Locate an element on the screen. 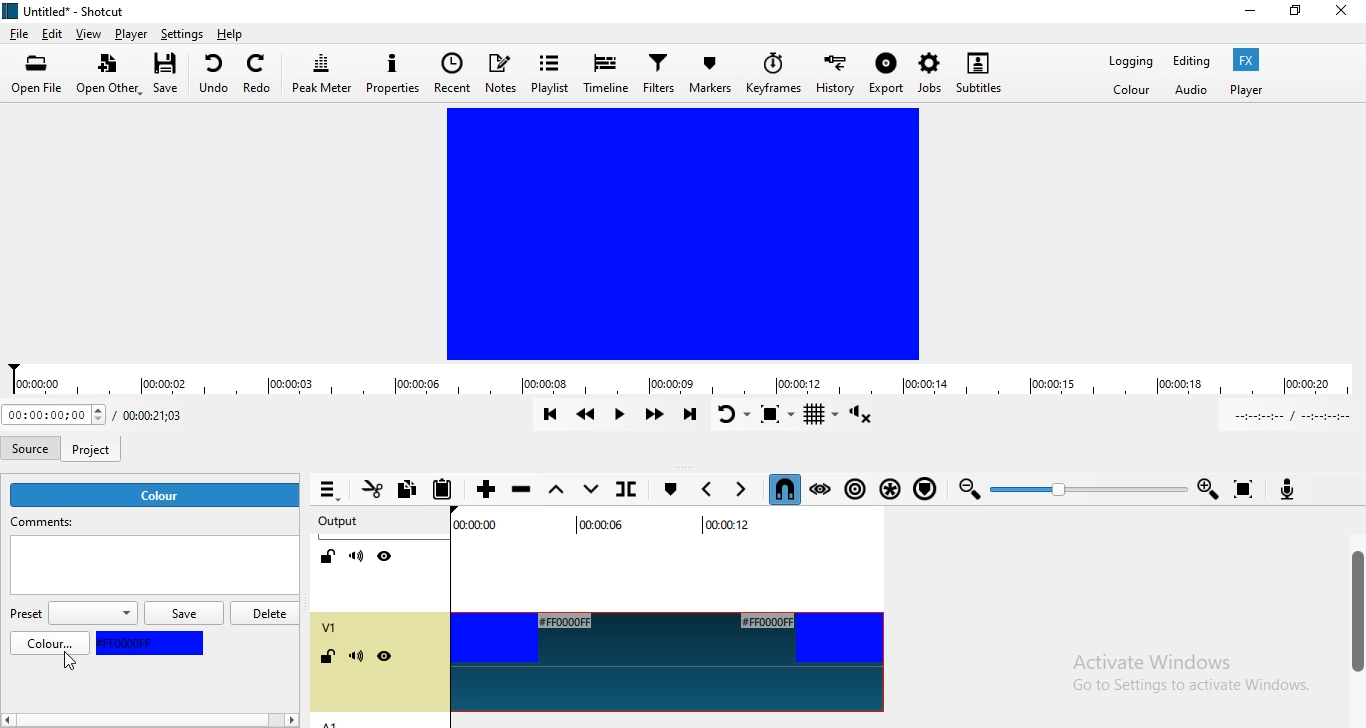 Image resolution: width=1366 pixels, height=728 pixels. blue is located at coordinates (151, 643).